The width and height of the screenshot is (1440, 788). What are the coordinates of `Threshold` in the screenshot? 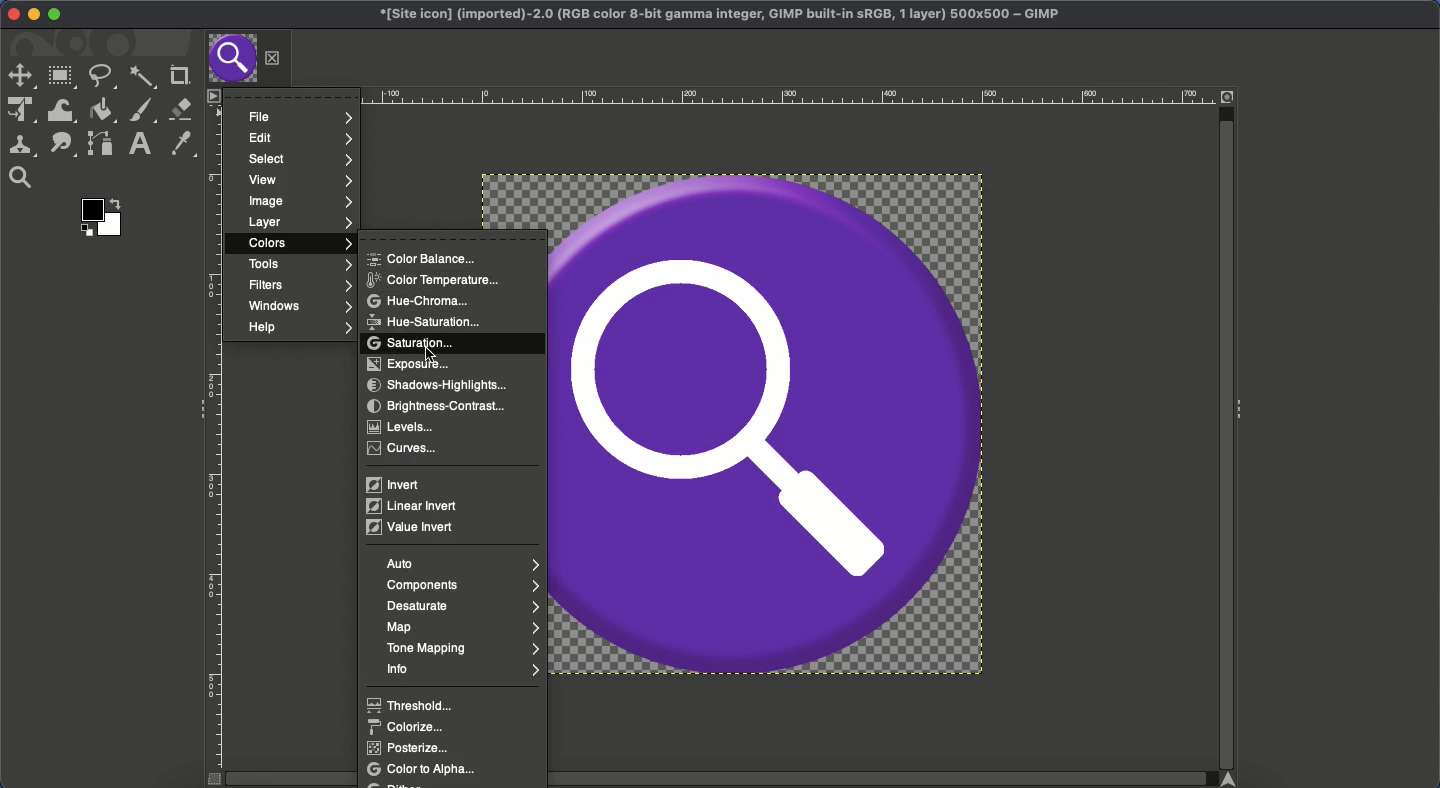 It's located at (416, 705).